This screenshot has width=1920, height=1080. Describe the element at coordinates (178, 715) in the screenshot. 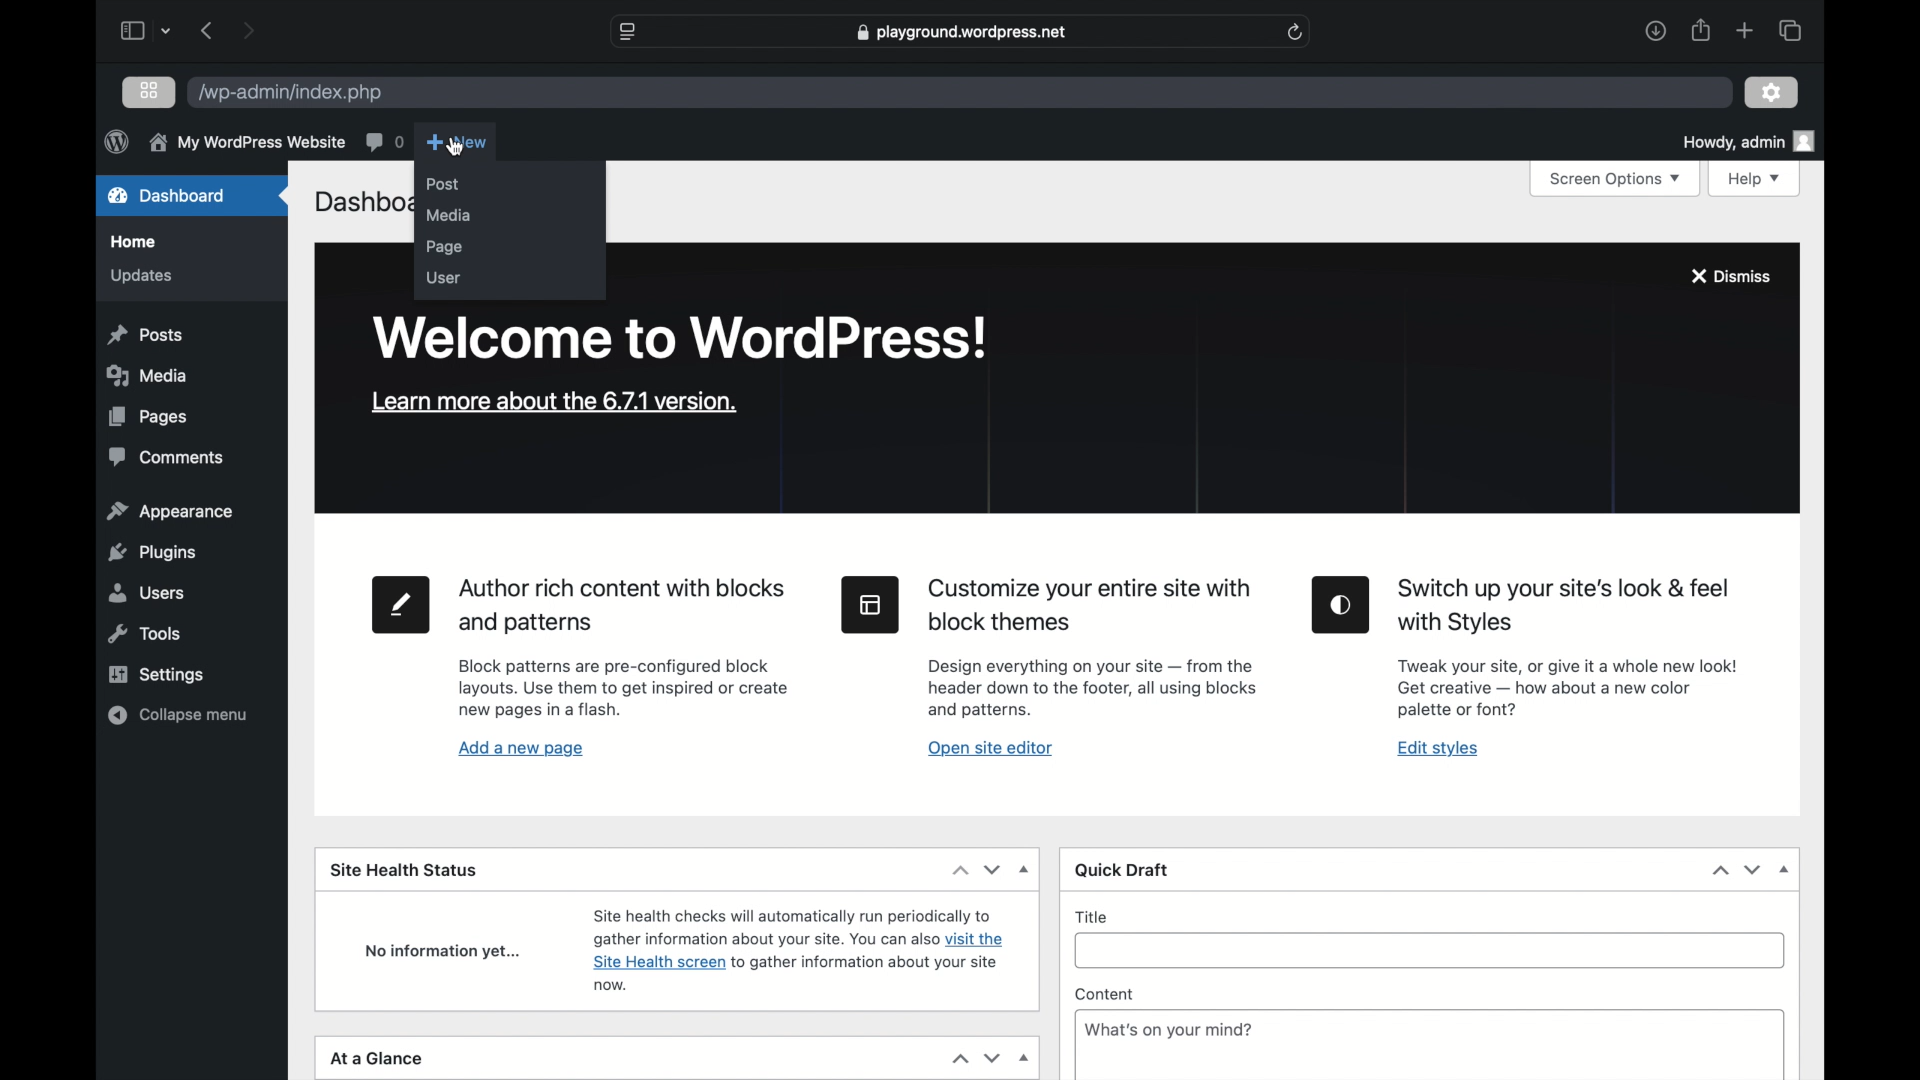

I see `collapse menu` at that location.